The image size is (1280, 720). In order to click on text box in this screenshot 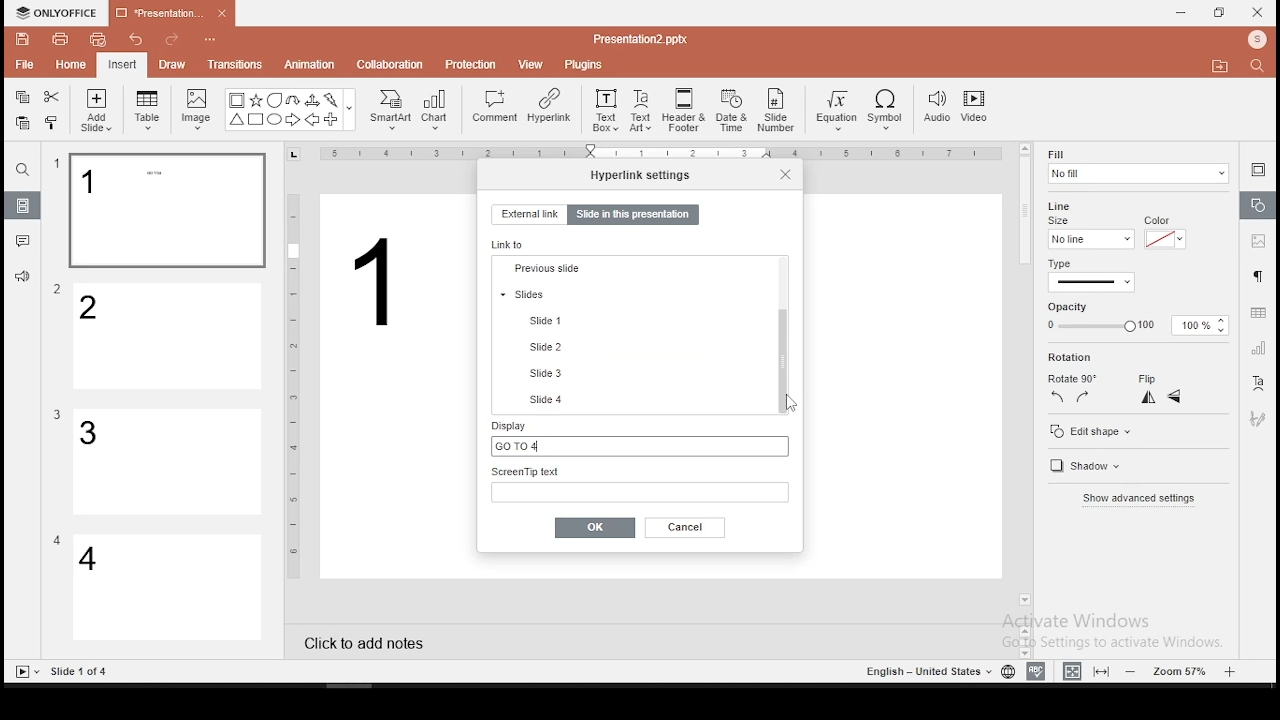, I will do `click(604, 108)`.